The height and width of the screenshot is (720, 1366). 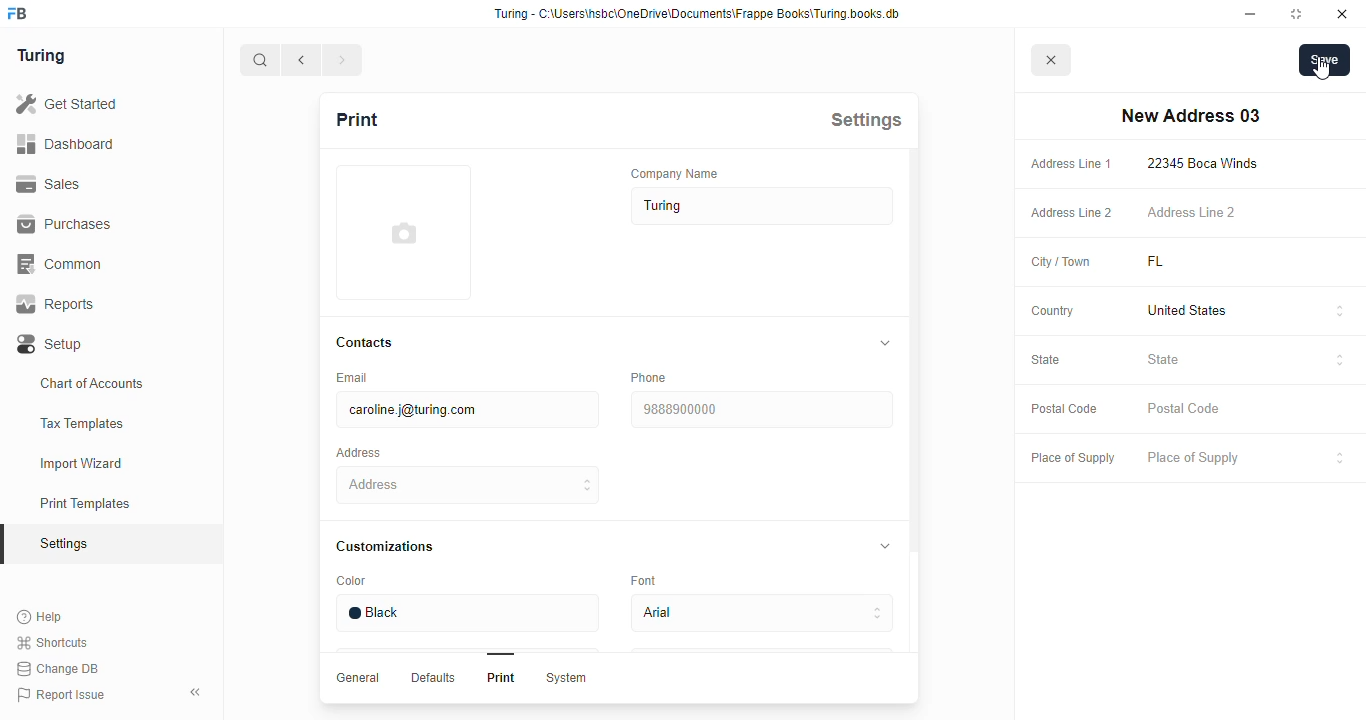 What do you see at coordinates (760, 410) in the screenshot?
I see `9888900000` at bounding box center [760, 410].